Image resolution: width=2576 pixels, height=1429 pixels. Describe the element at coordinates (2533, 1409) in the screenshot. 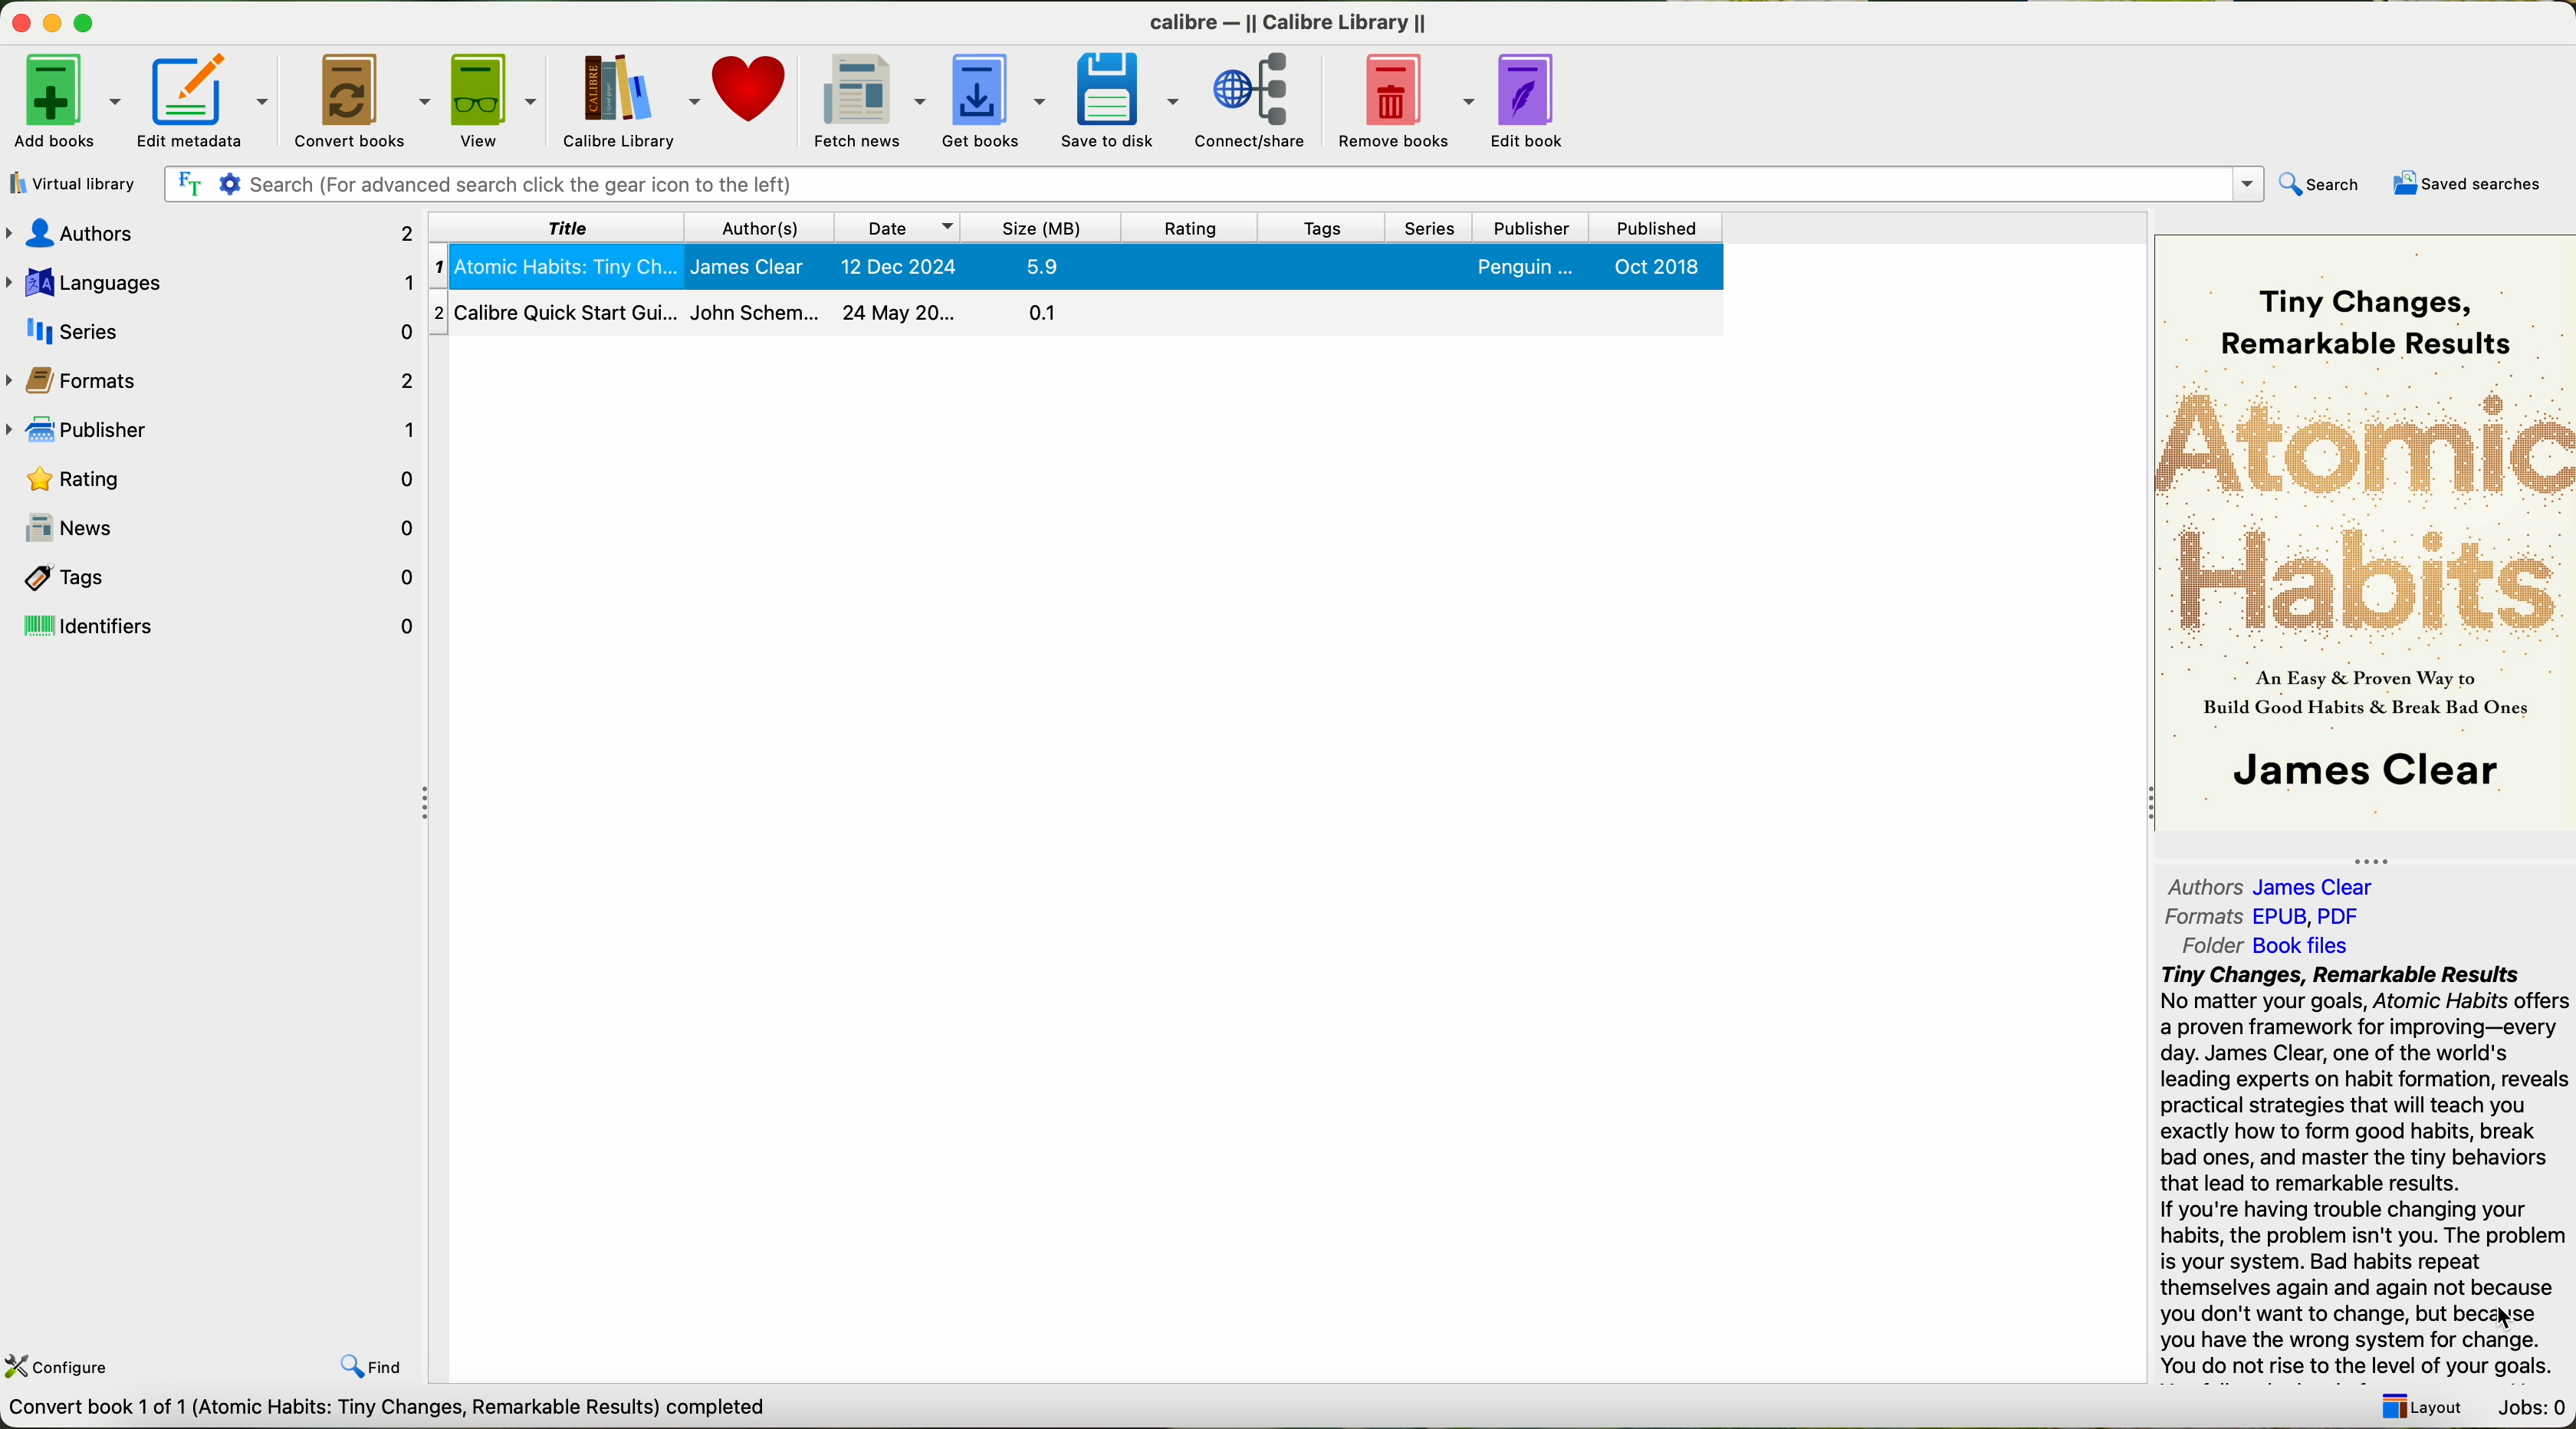

I see `Jobs: 0` at that location.